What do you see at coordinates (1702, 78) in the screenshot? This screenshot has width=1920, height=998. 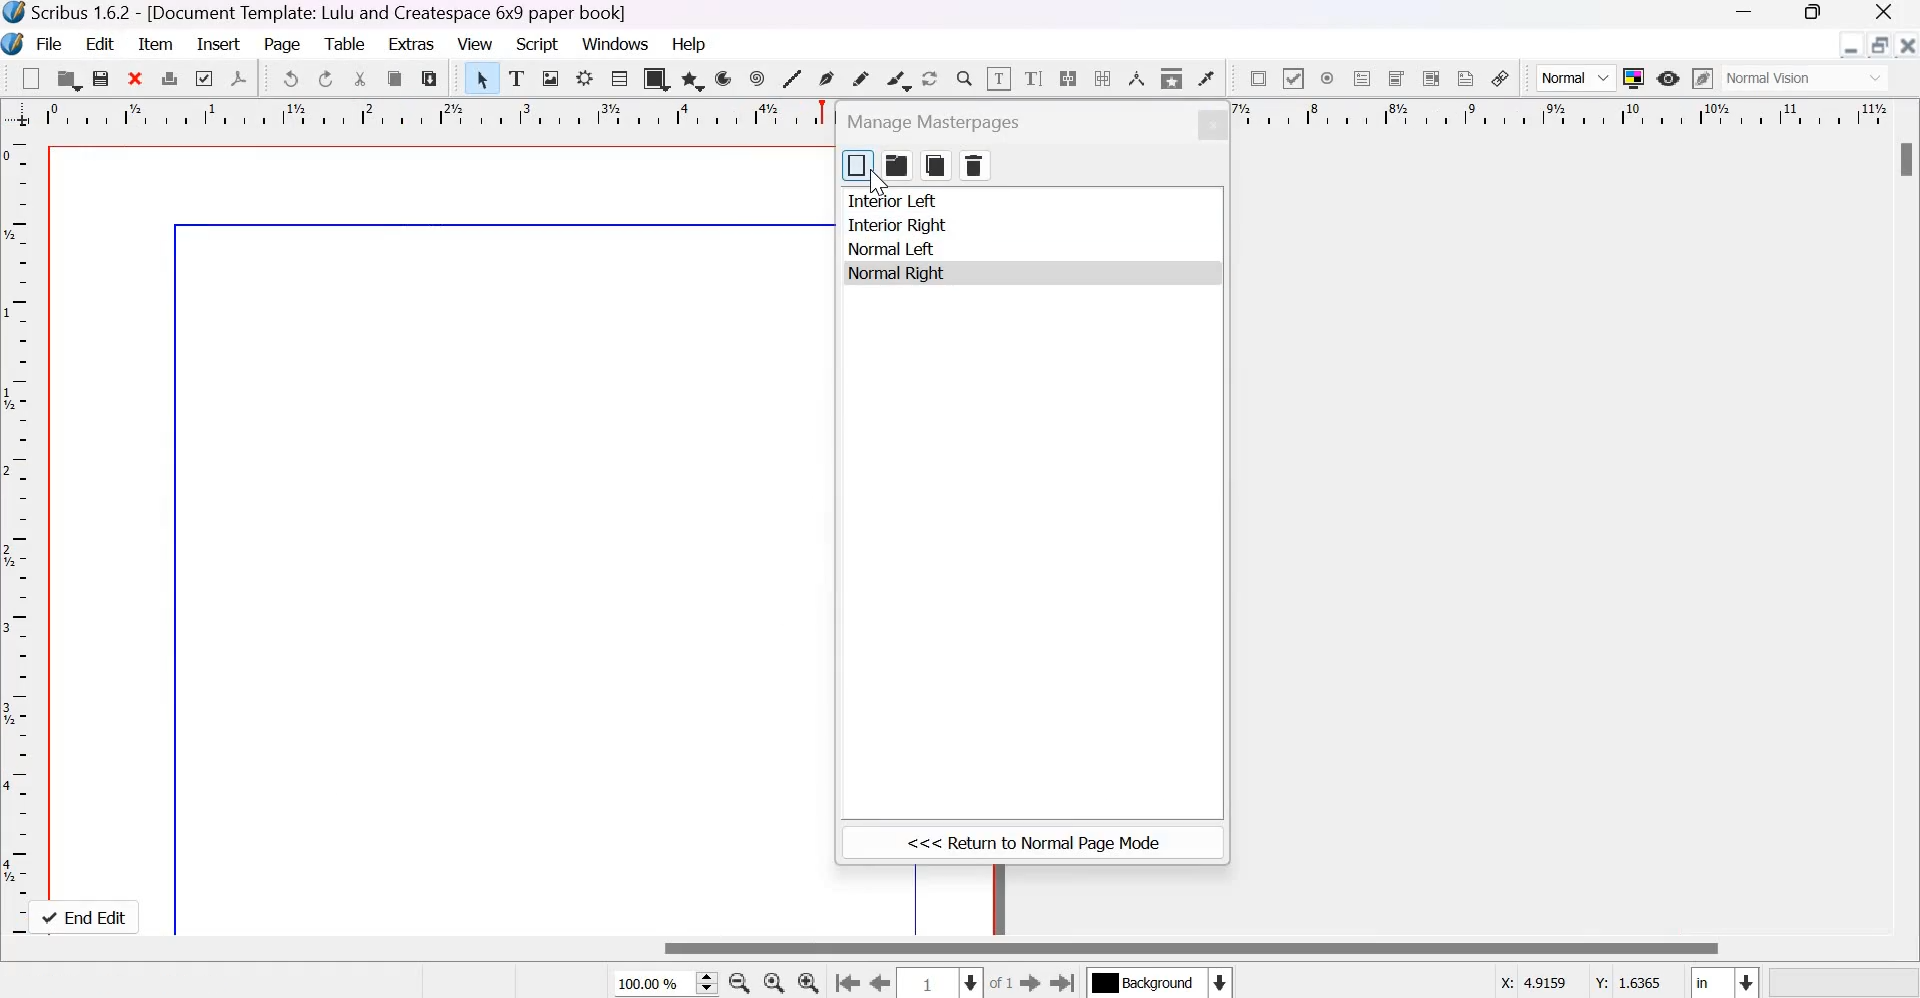 I see `Edit in preview mode` at bounding box center [1702, 78].